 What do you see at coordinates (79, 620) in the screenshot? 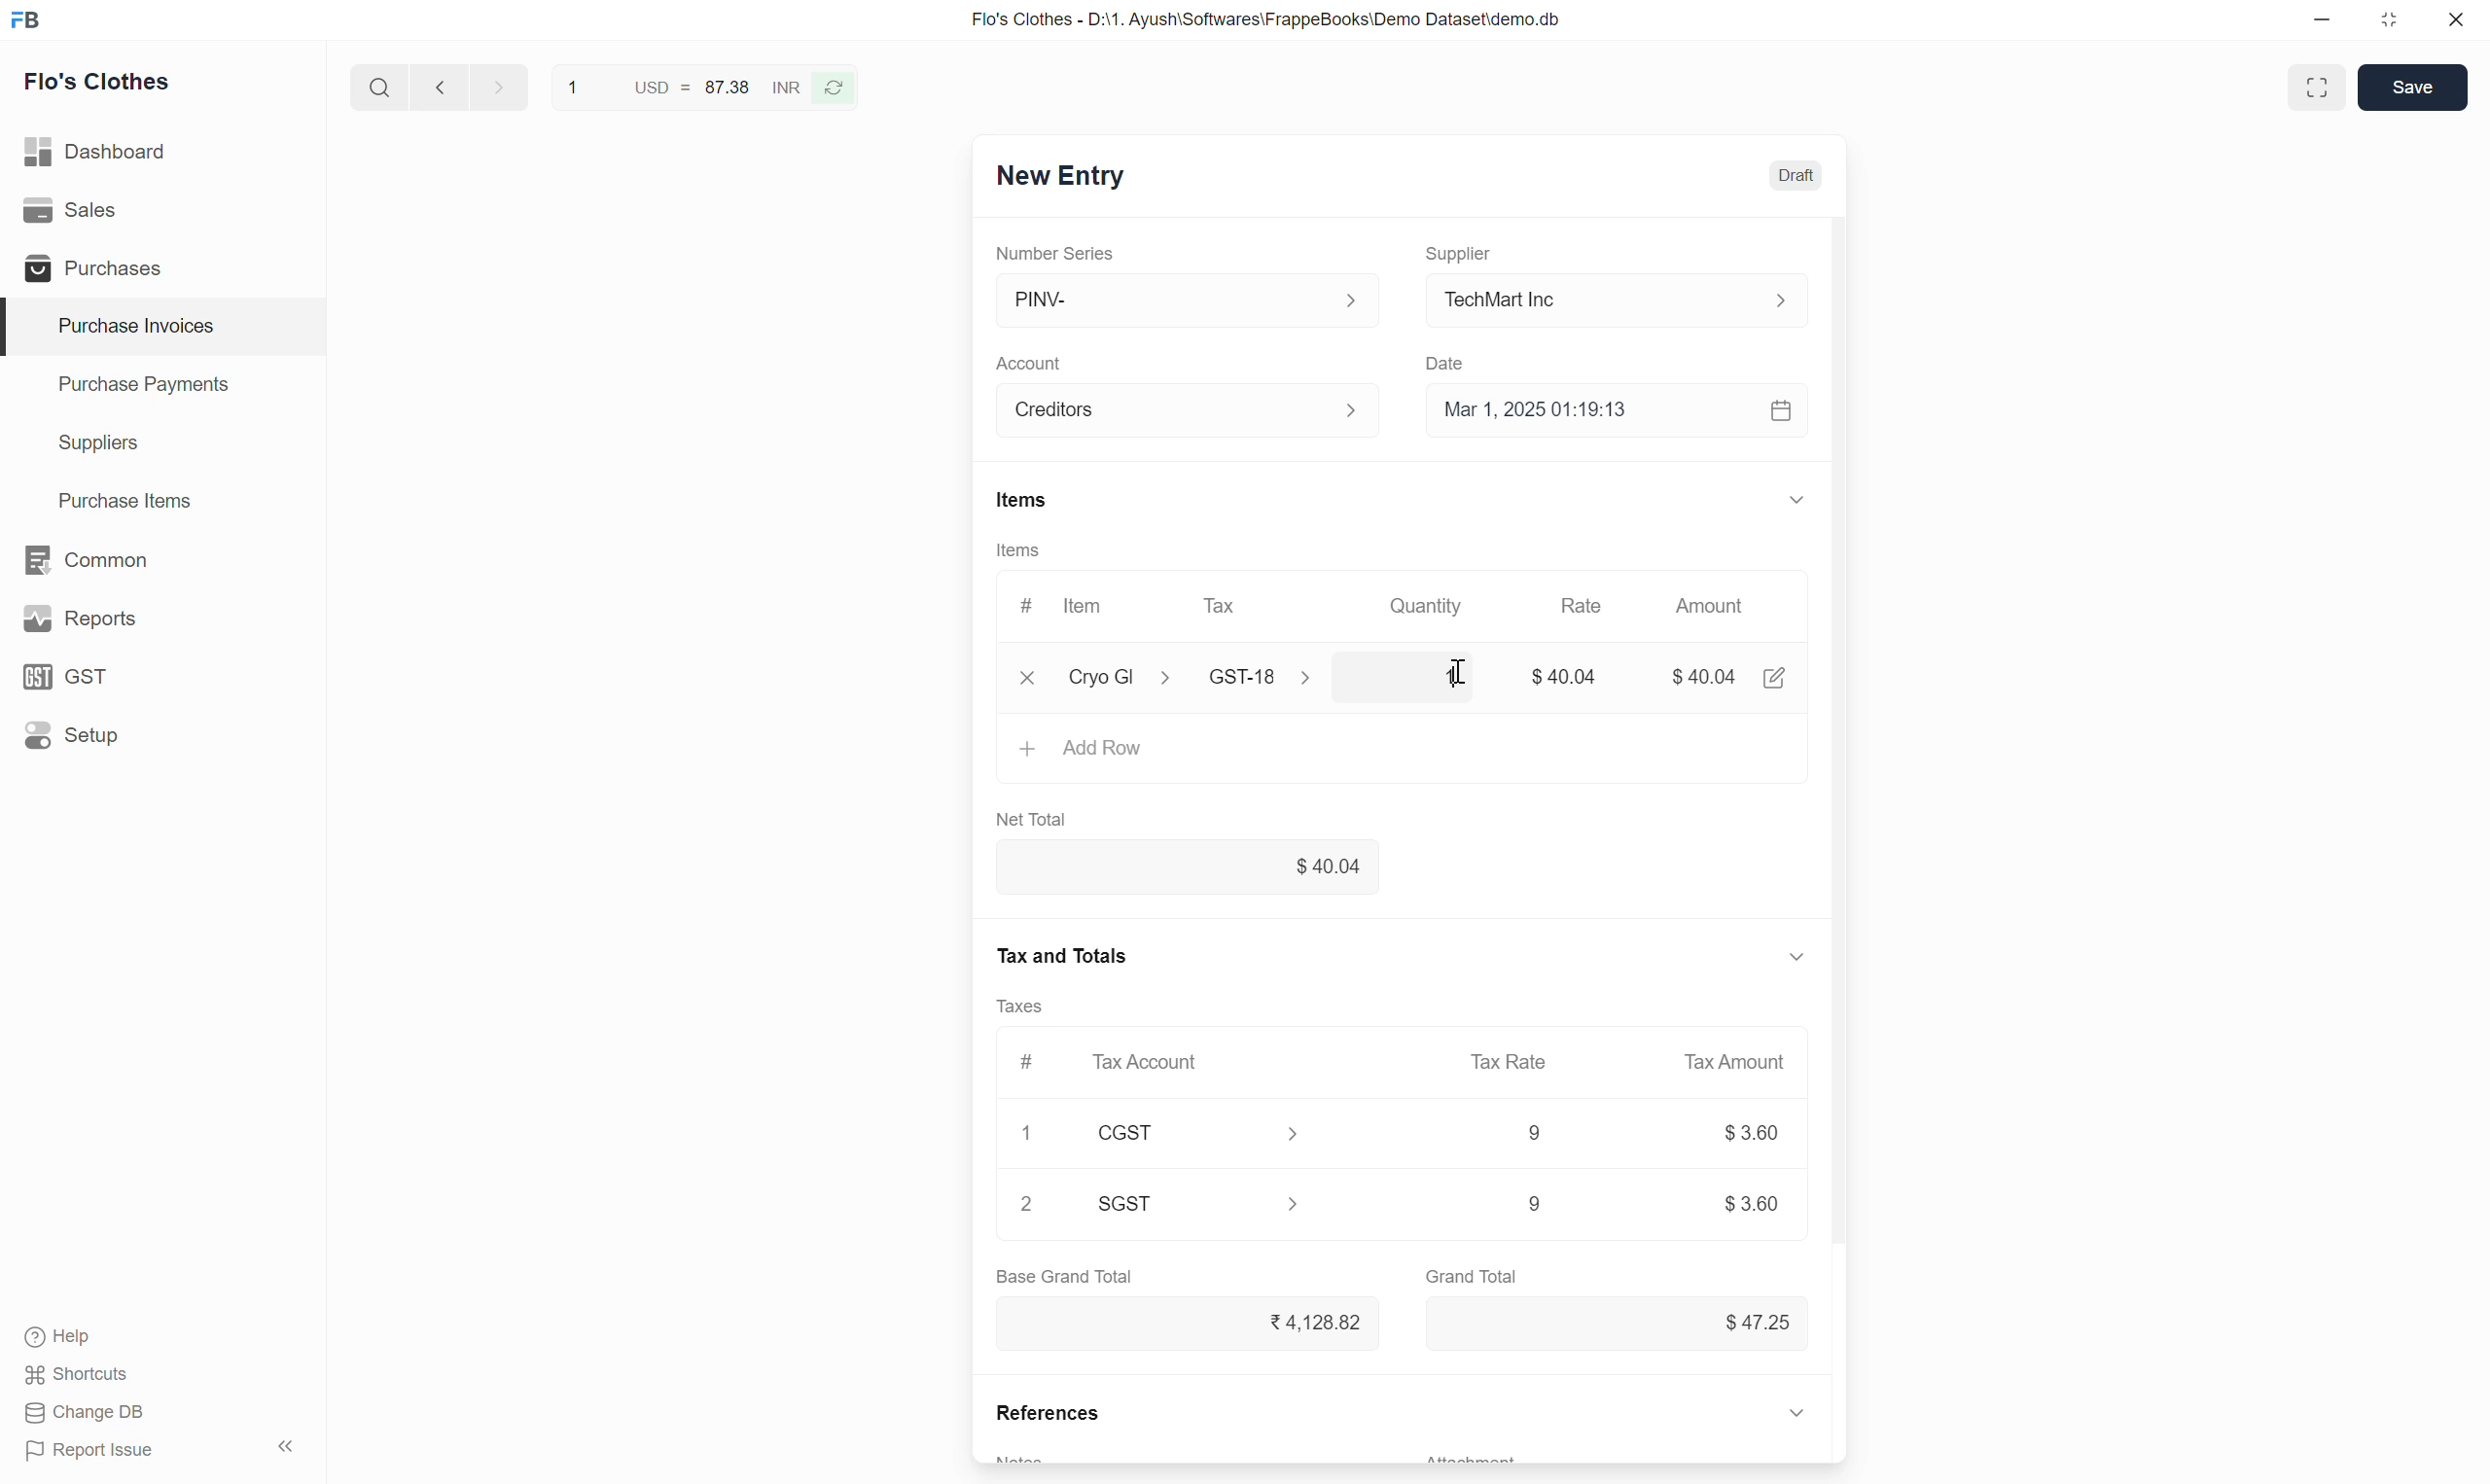
I see `y Reports` at bounding box center [79, 620].